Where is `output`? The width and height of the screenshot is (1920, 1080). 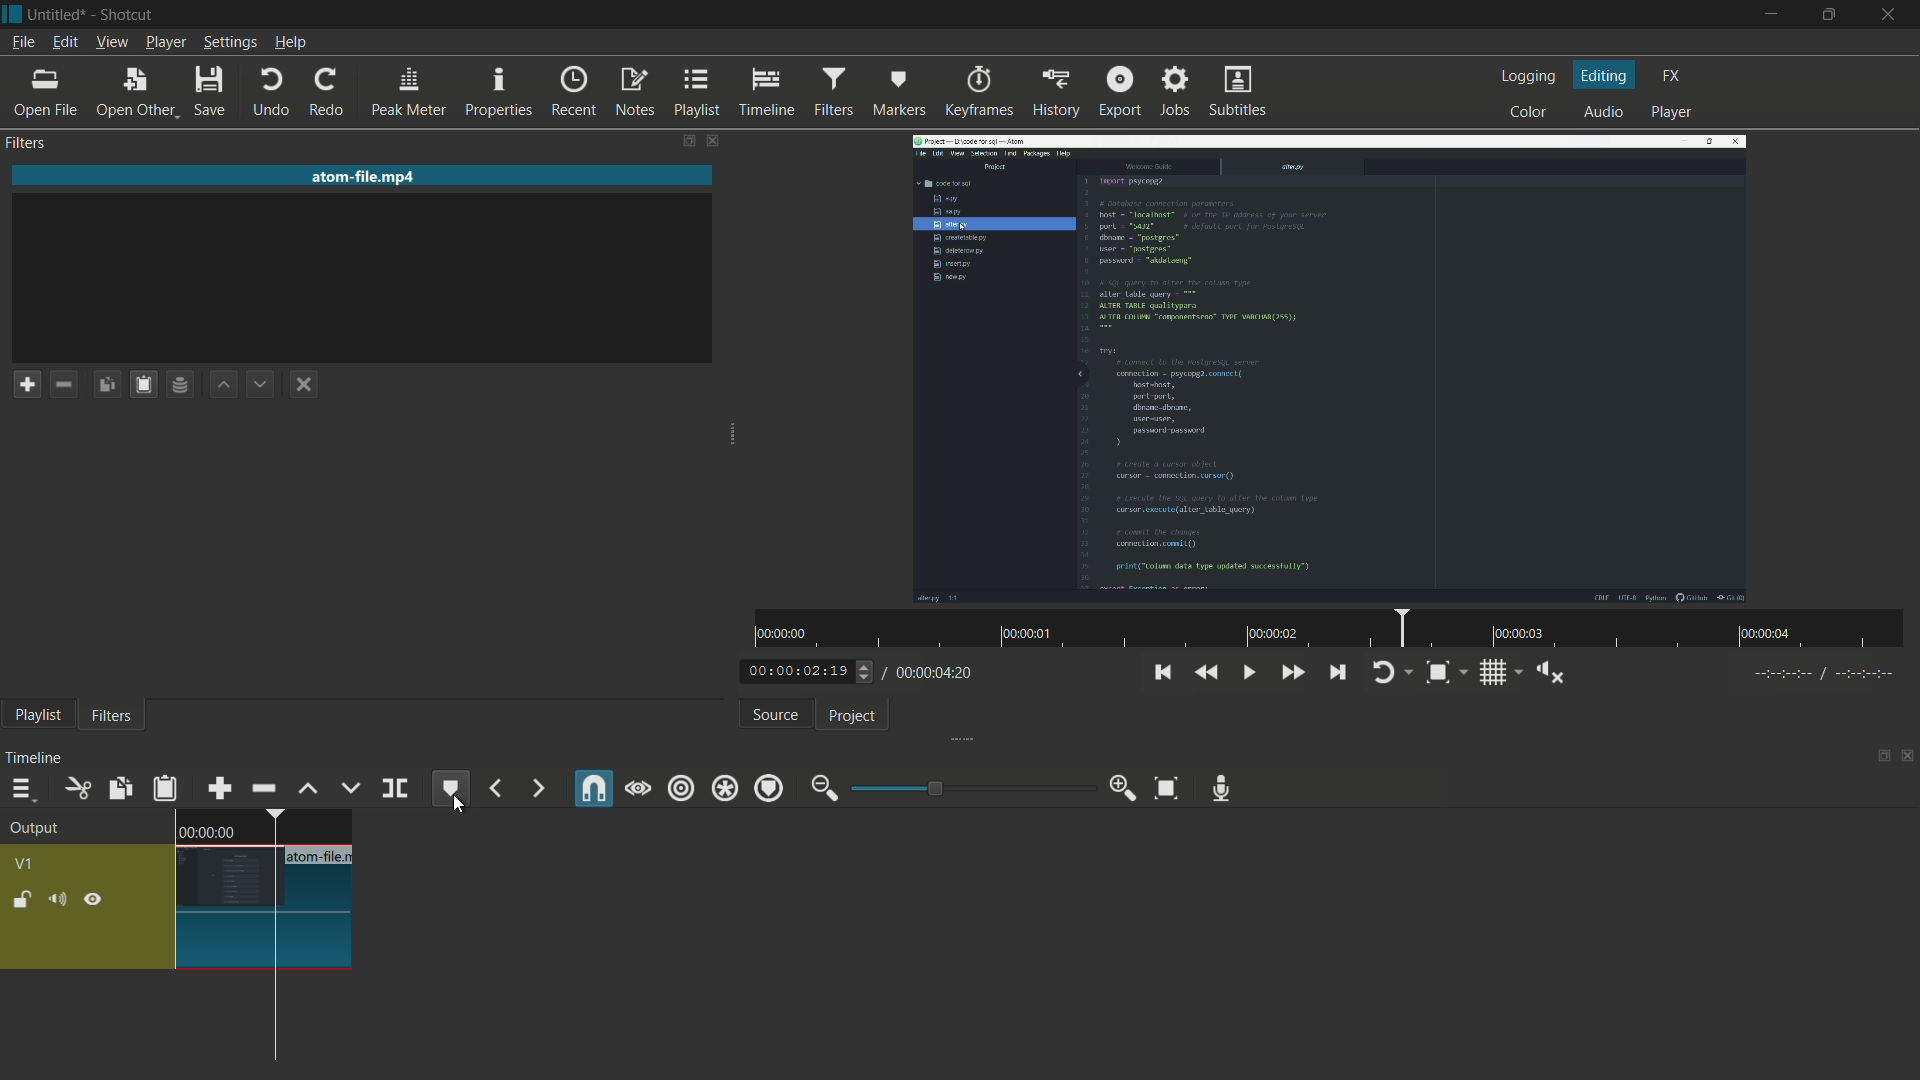 output is located at coordinates (35, 828).